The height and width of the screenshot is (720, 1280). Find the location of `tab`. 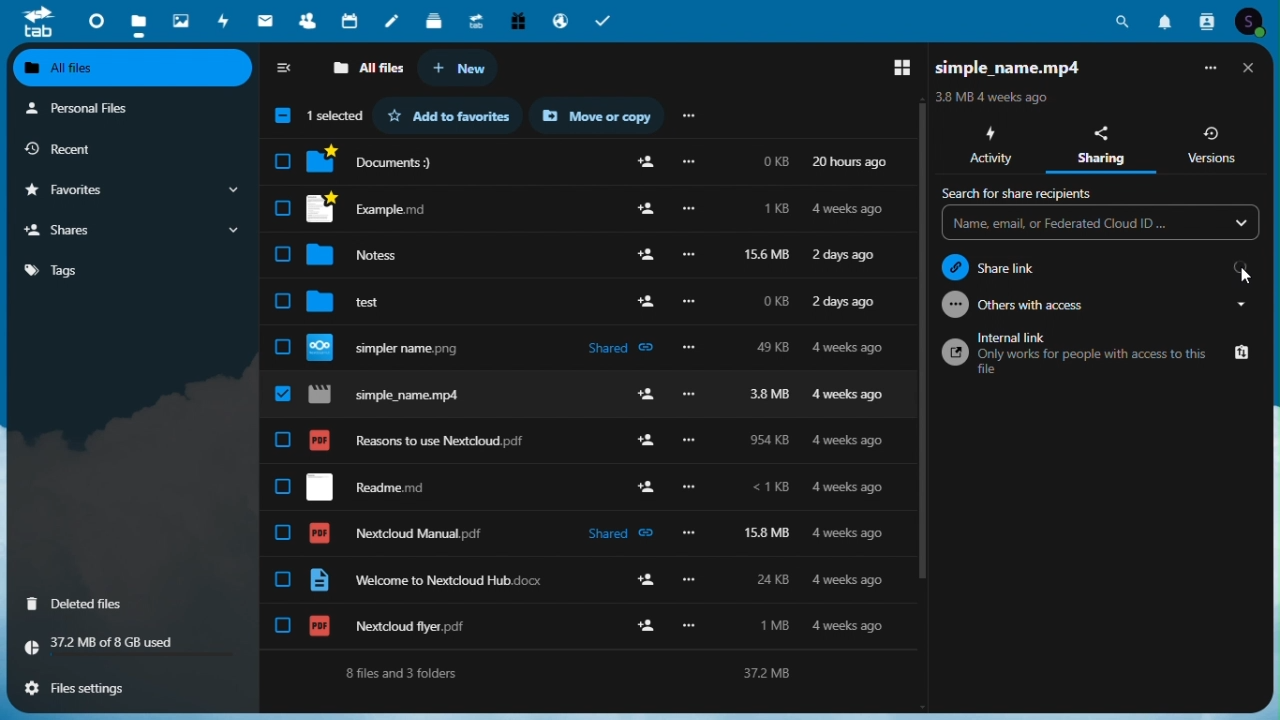

tab is located at coordinates (38, 21).